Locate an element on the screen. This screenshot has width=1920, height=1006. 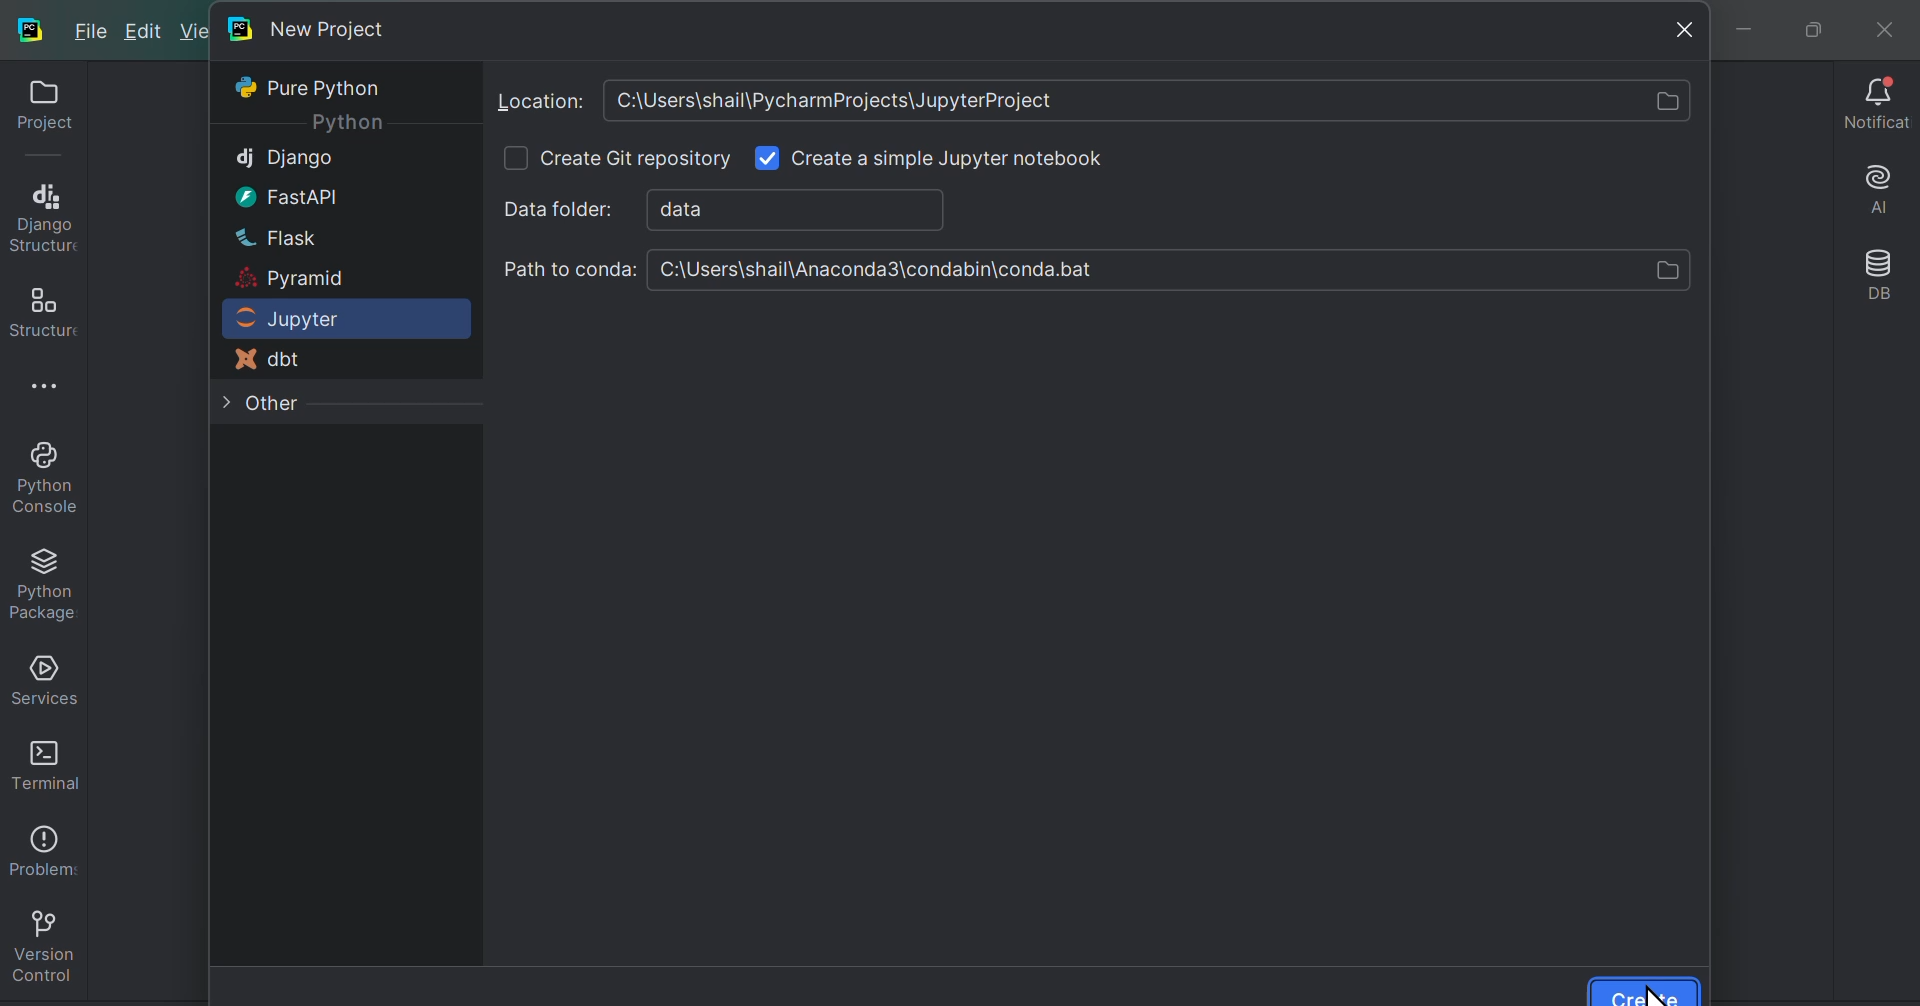
Django is located at coordinates (285, 157).